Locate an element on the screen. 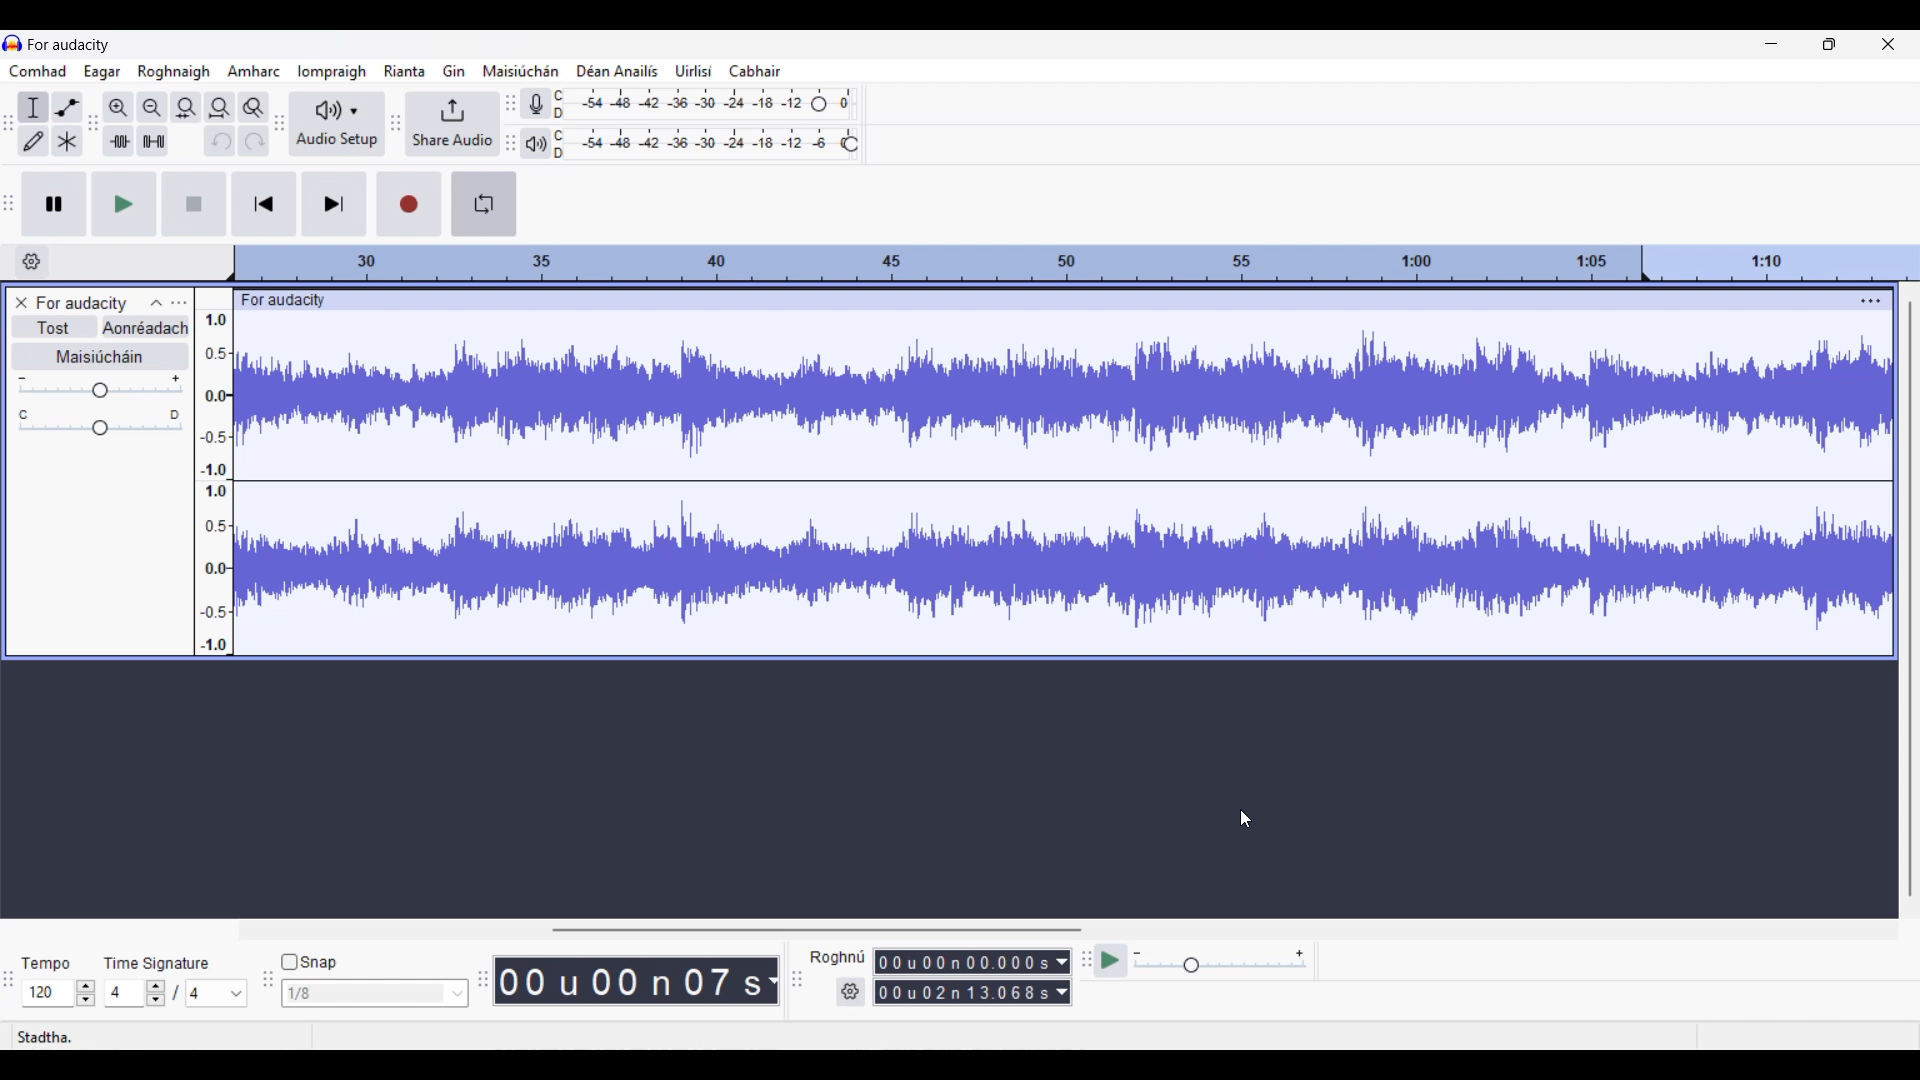 This screenshot has height=1080, width=1920. Vertical slide bar is located at coordinates (1911, 599).